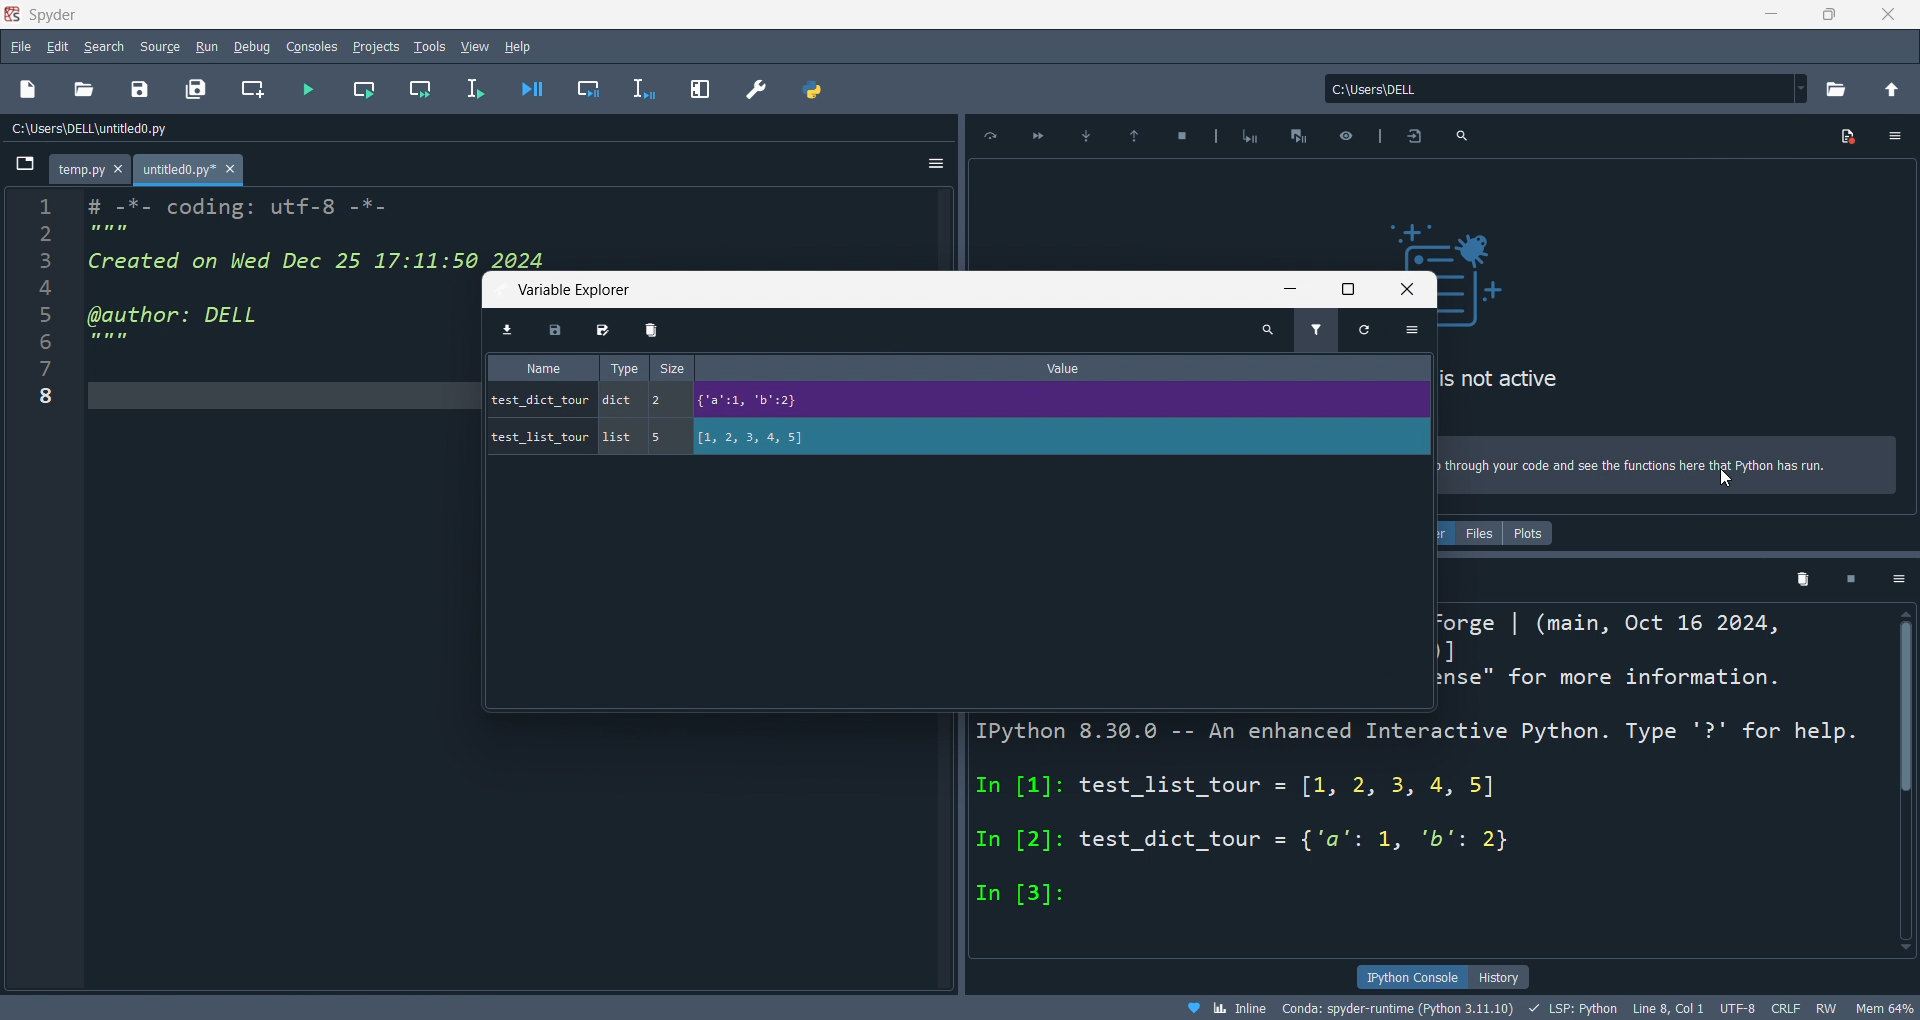  I want to click on console, so click(311, 47).